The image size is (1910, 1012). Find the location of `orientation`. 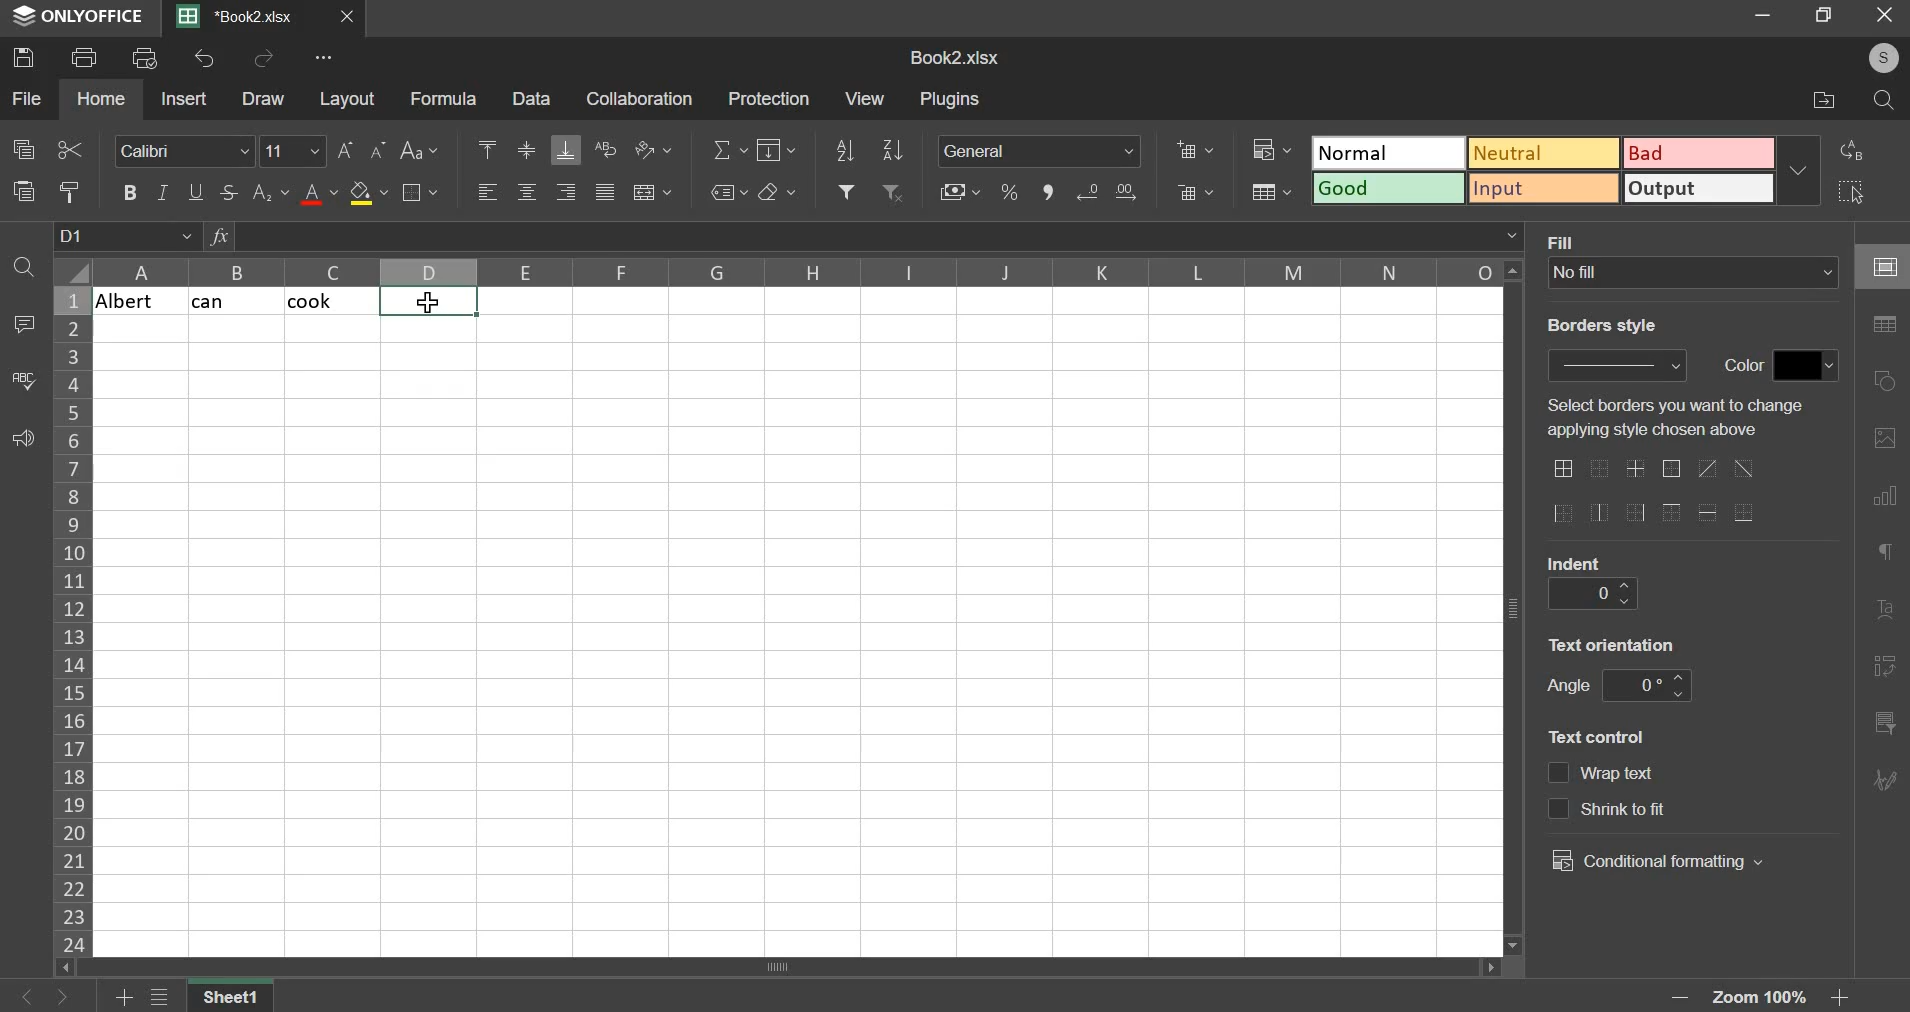

orientation is located at coordinates (653, 149).